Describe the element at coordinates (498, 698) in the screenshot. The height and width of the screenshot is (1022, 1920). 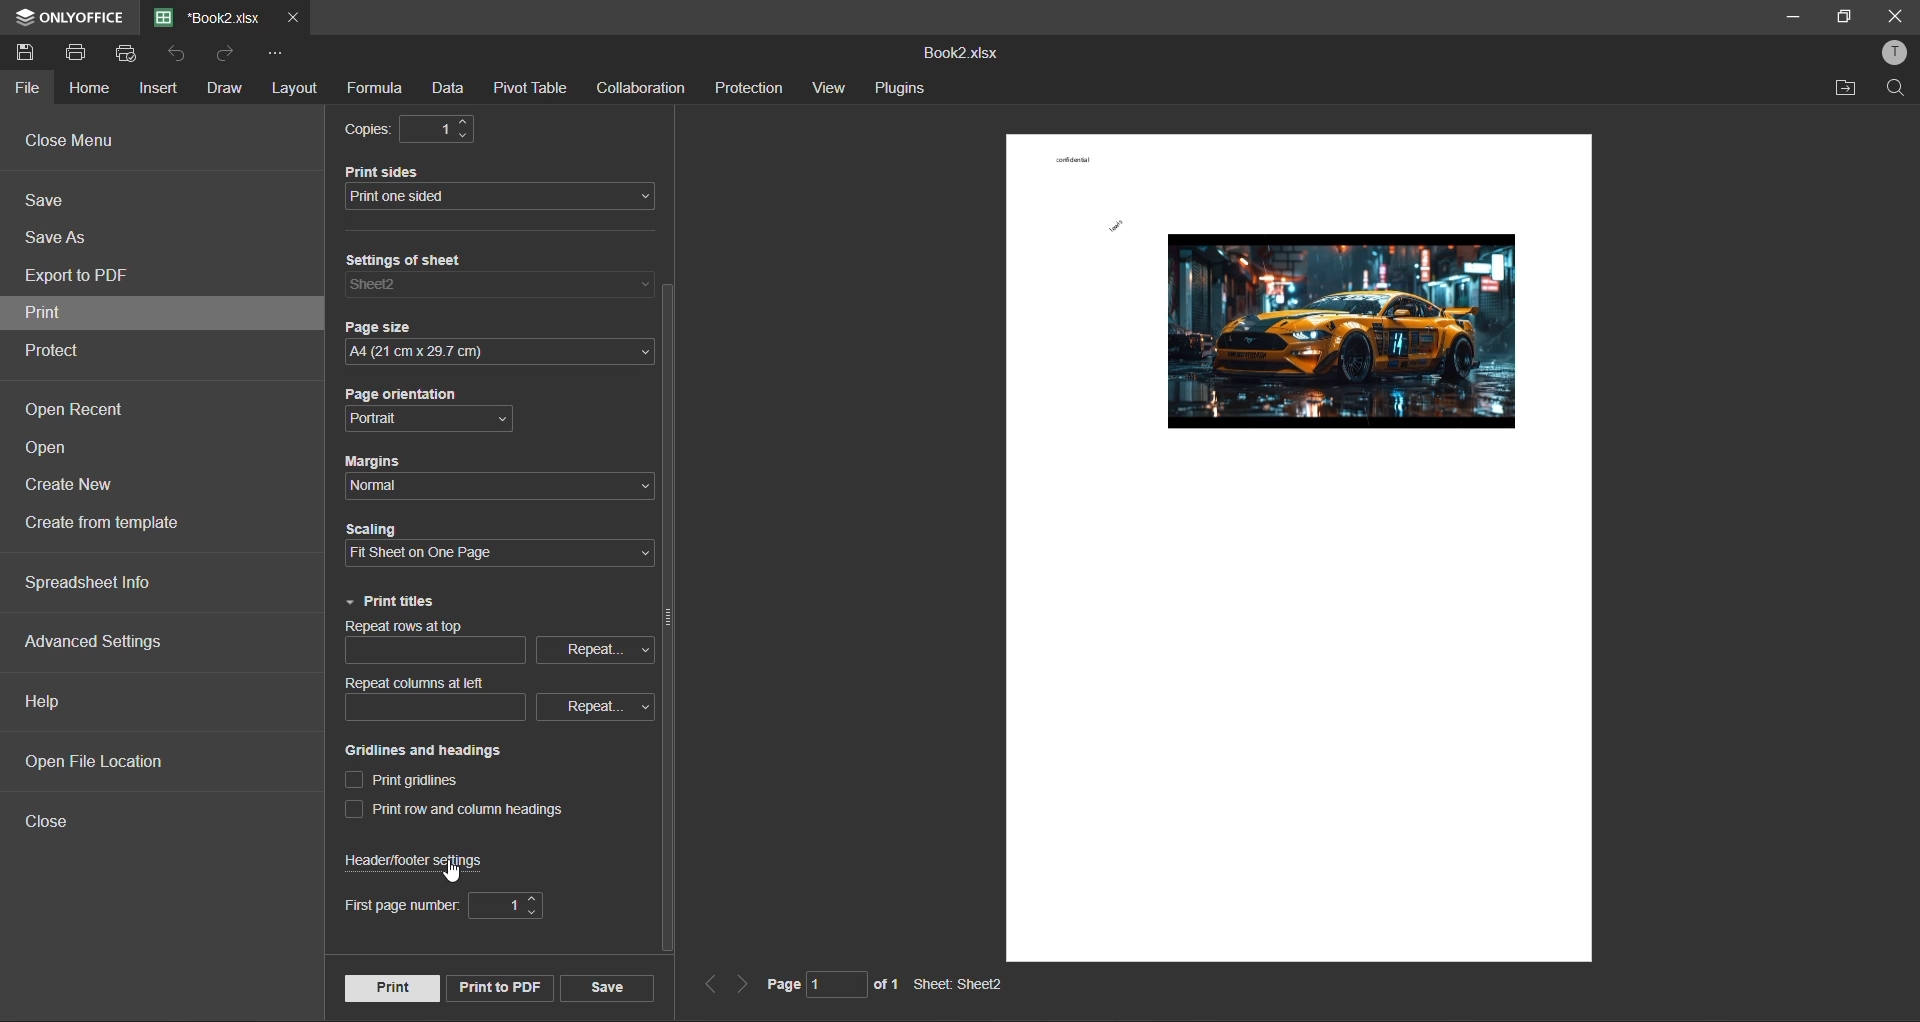
I see `repeat columns at left` at that location.